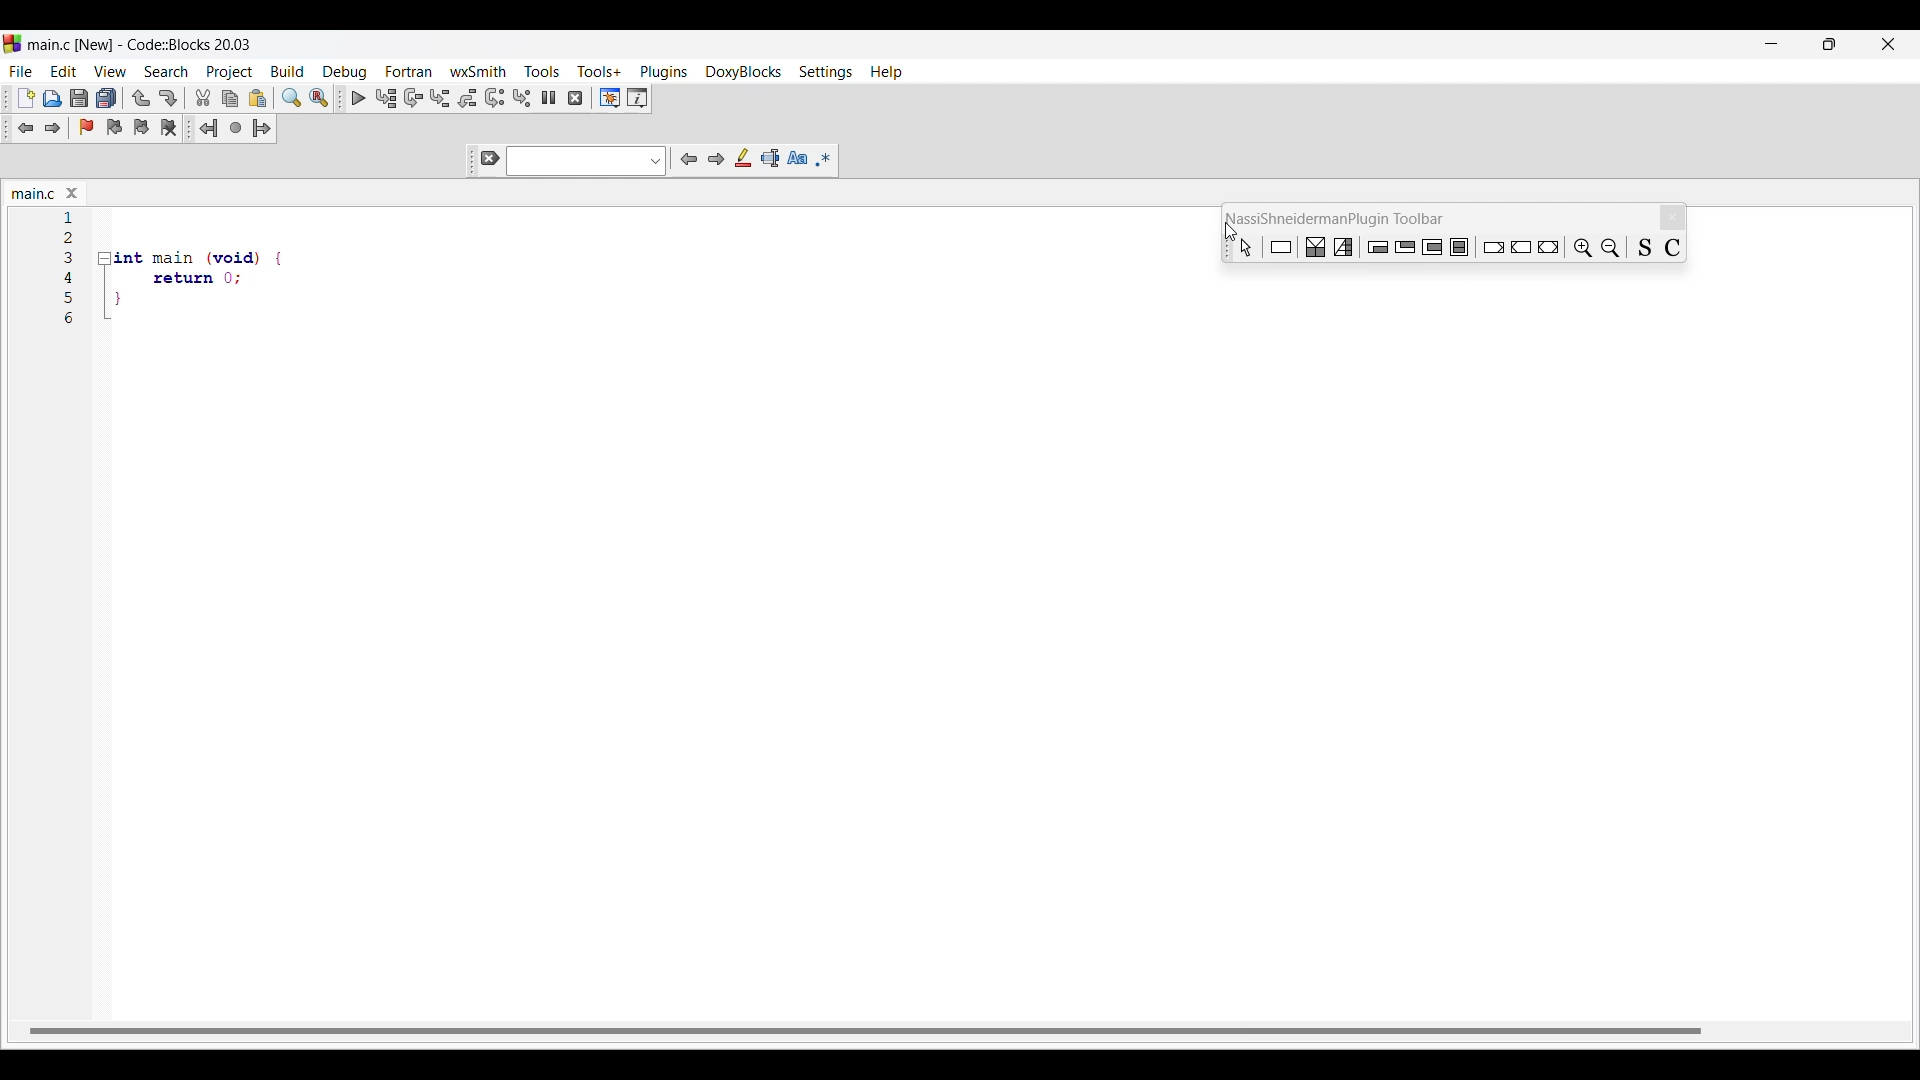 Image resolution: width=1920 pixels, height=1080 pixels. Describe the element at coordinates (230, 72) in the screenshot. I see `Project menu` at that location.